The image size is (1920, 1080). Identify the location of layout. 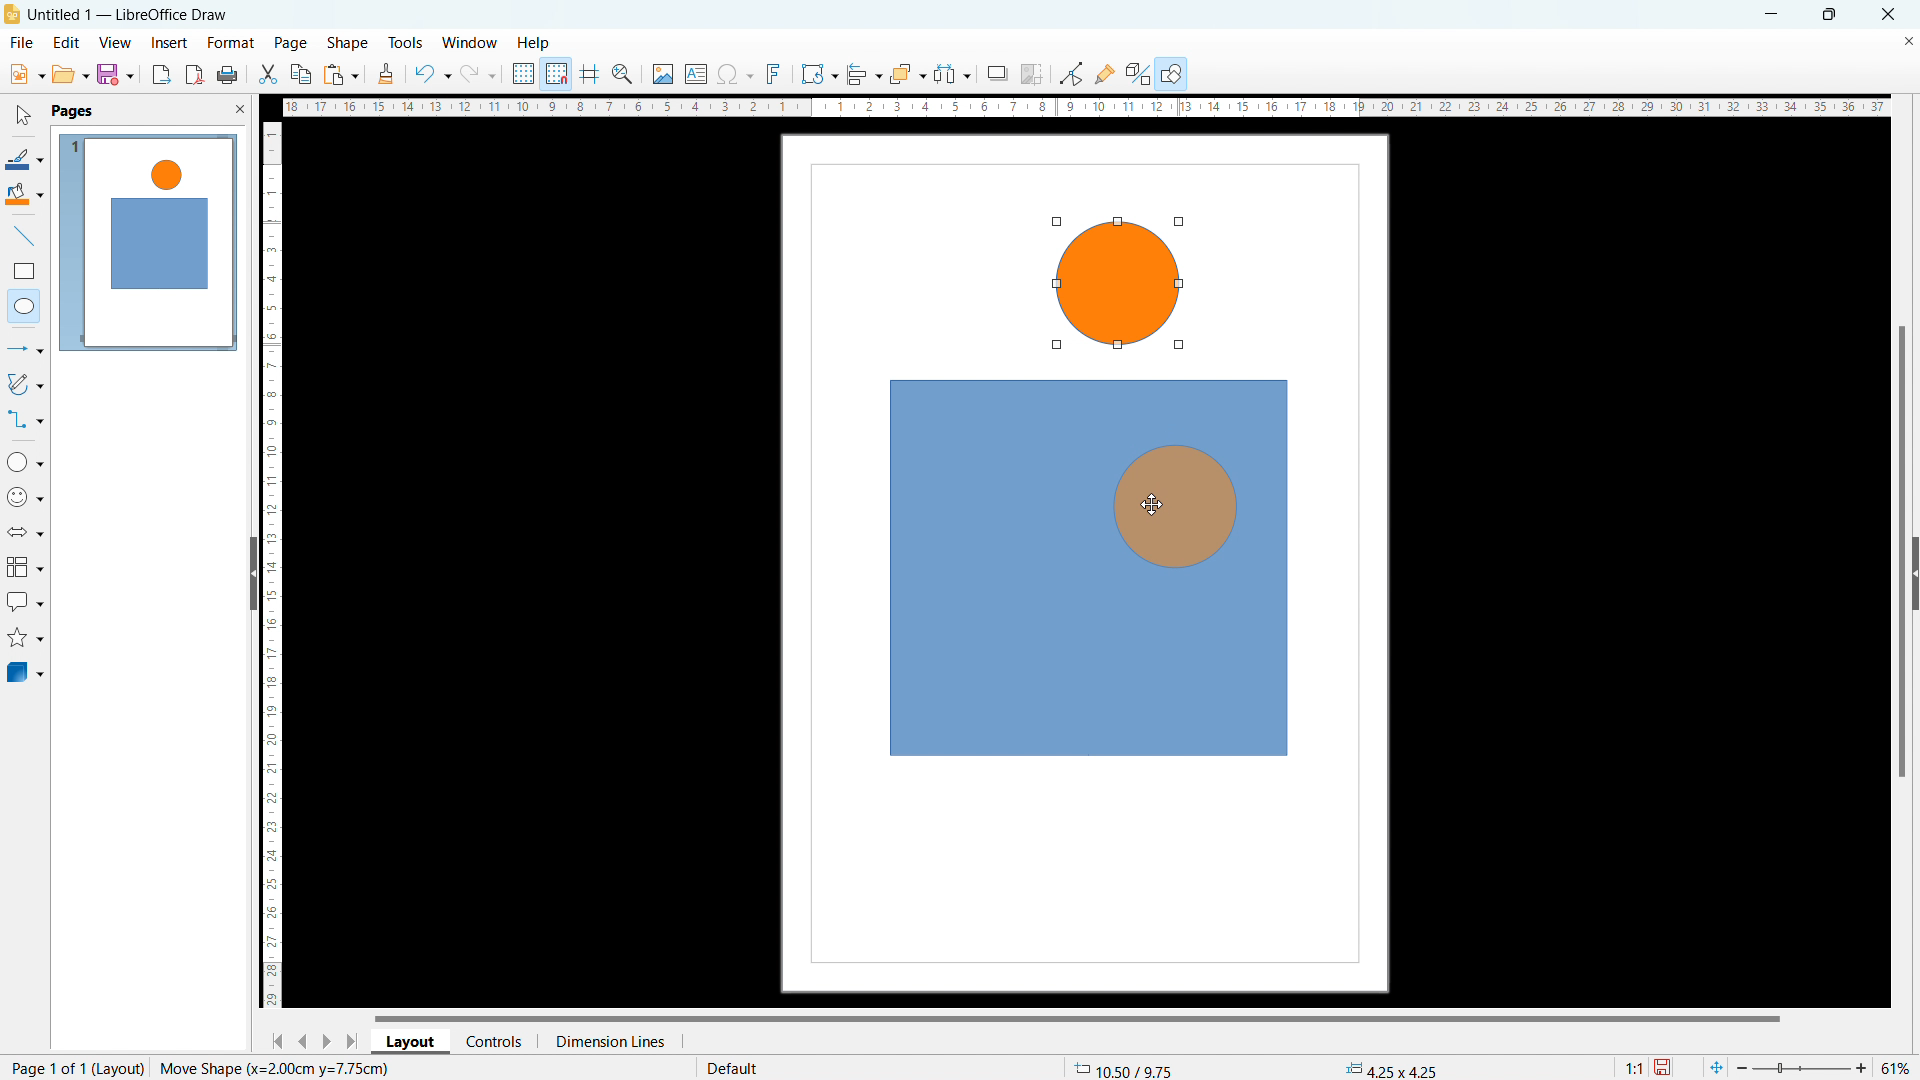
(120, 1068).